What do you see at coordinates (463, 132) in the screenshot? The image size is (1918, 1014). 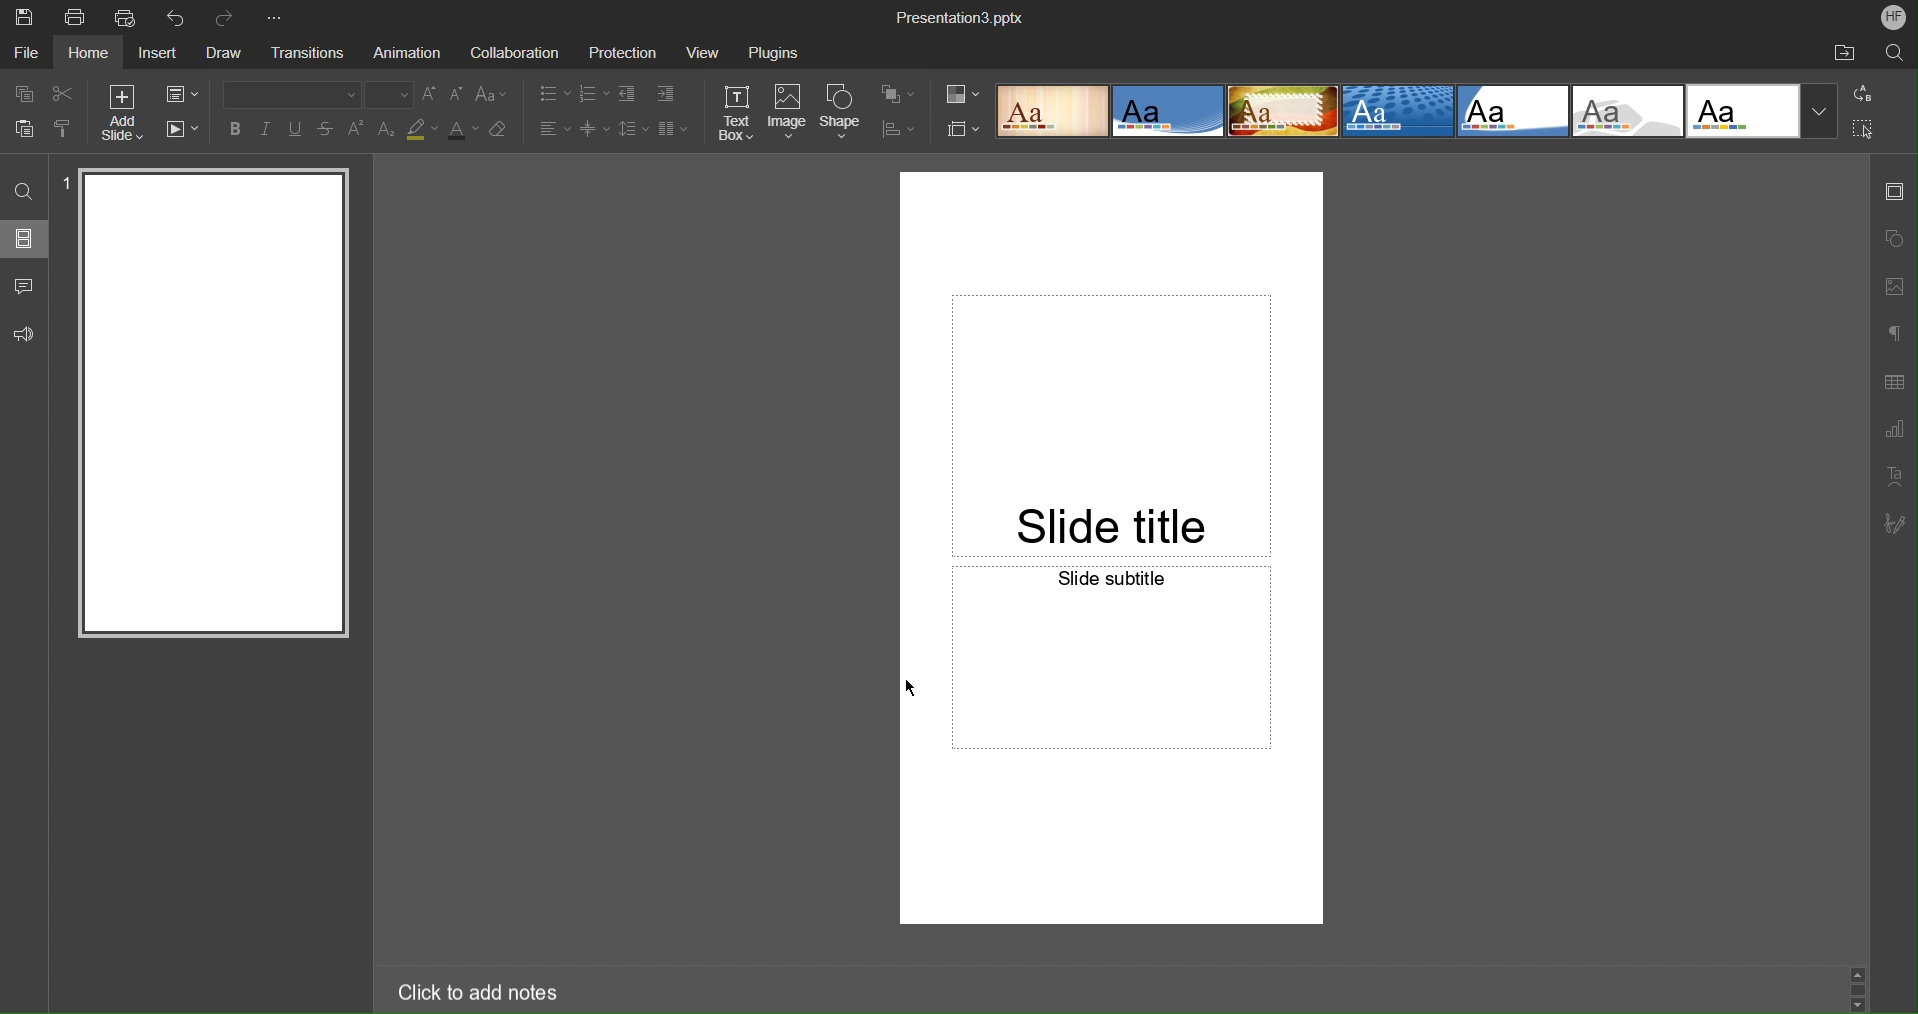 I see `Text Color` at bounding box center [463, 132].